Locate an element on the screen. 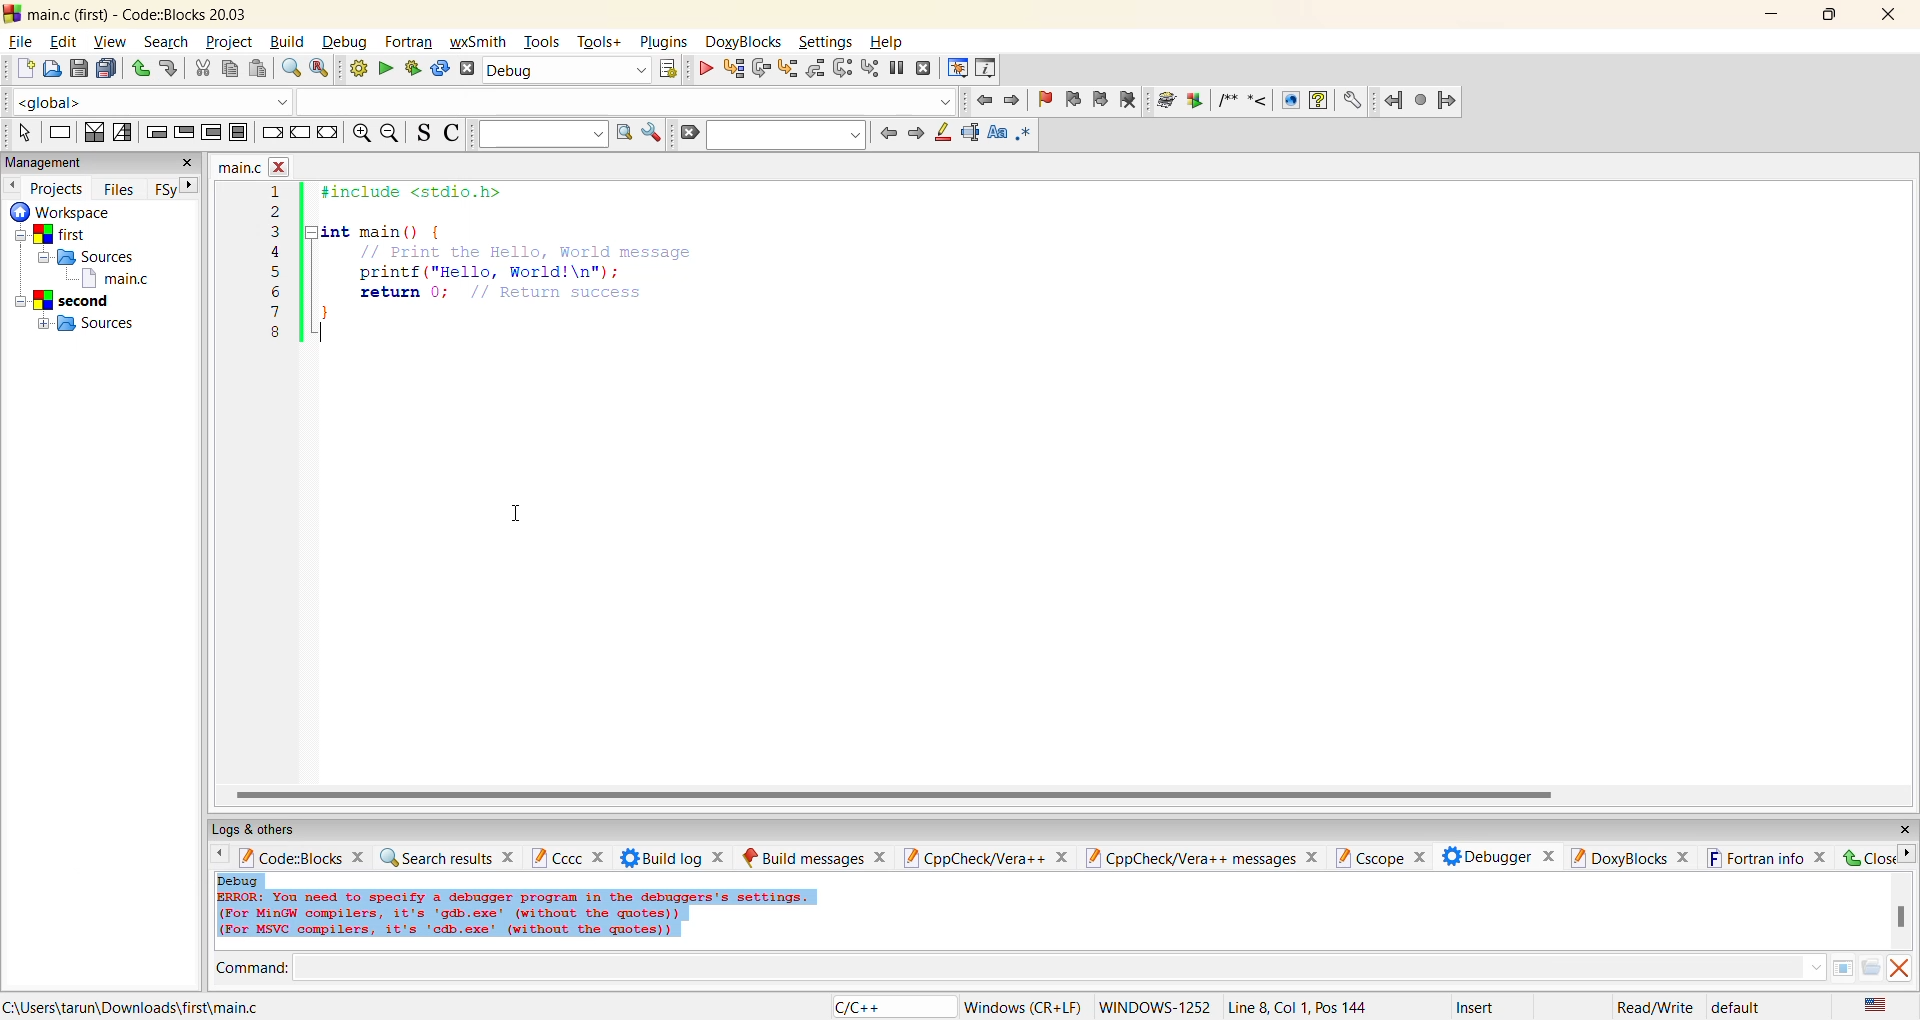  settings is located at coordinates (1352, 100).